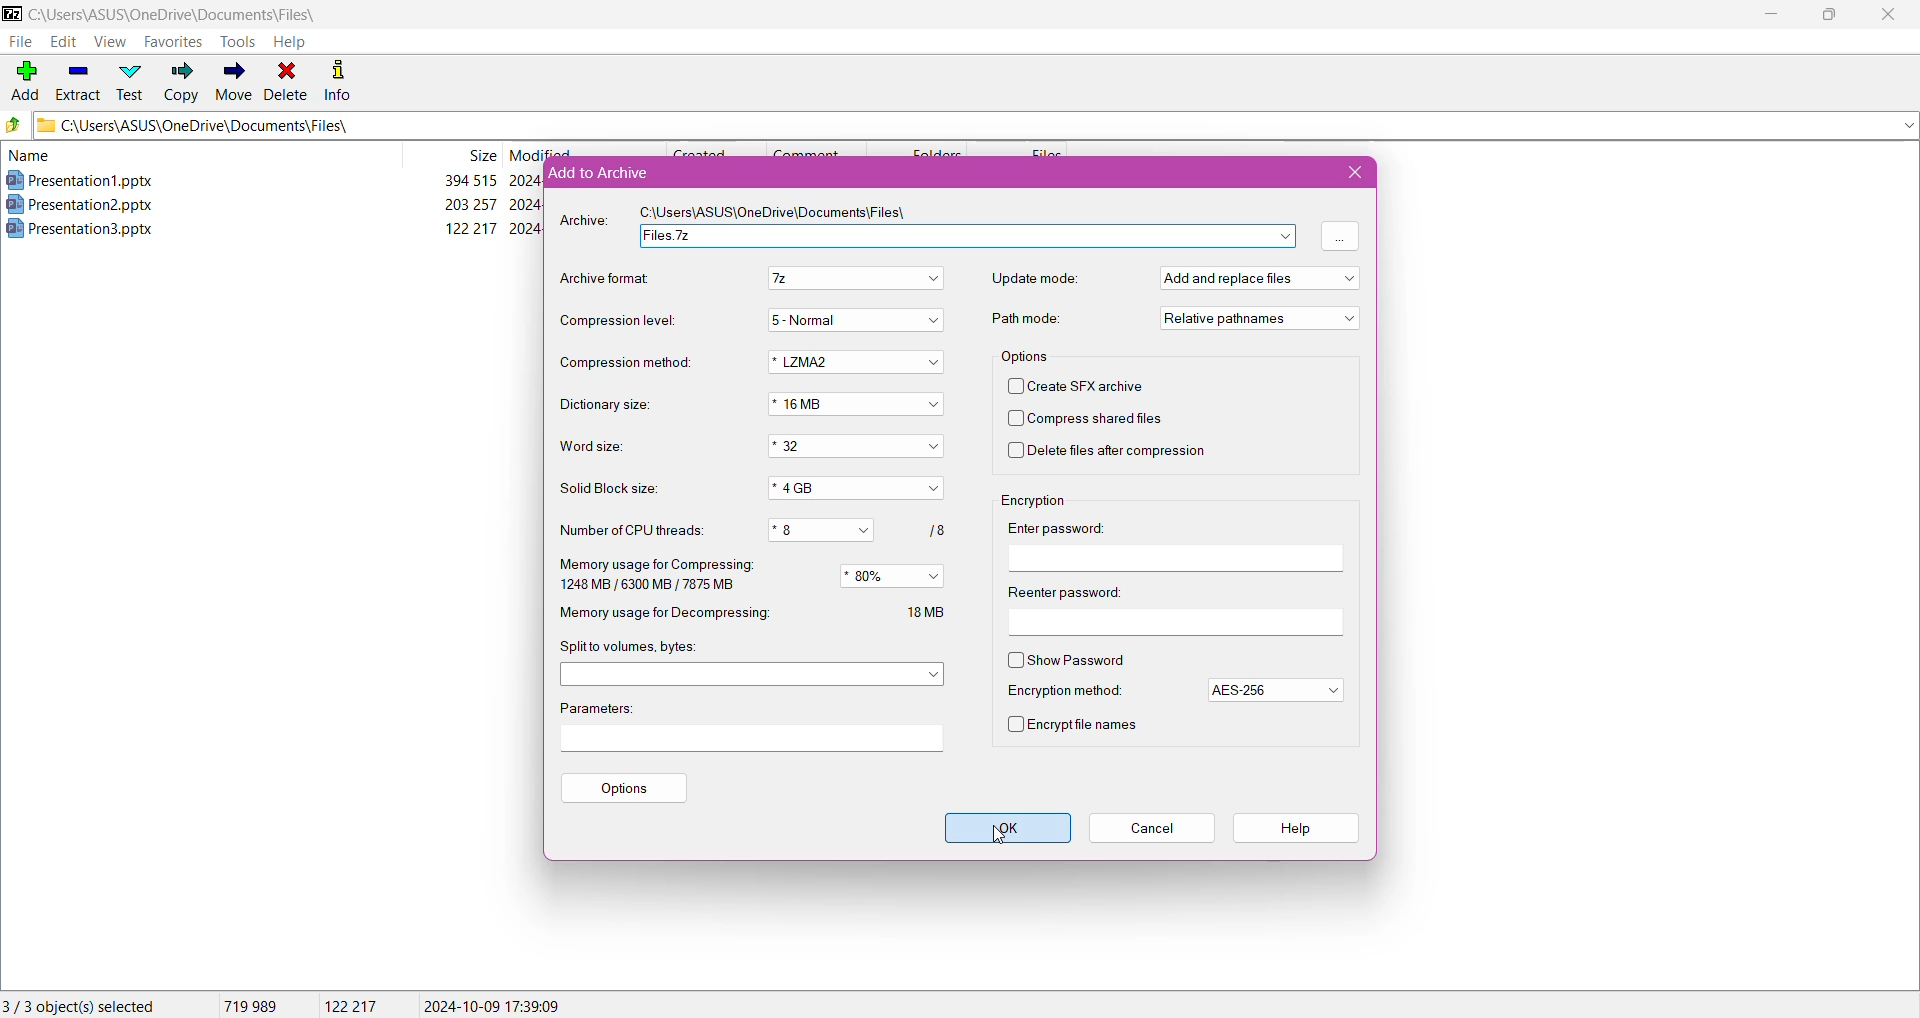 This screenshot has height=1018, width=1920. What do you see at coordinates (930, 611) in the screenshot?
I see `18 MB` at bounding box center [930, 611].